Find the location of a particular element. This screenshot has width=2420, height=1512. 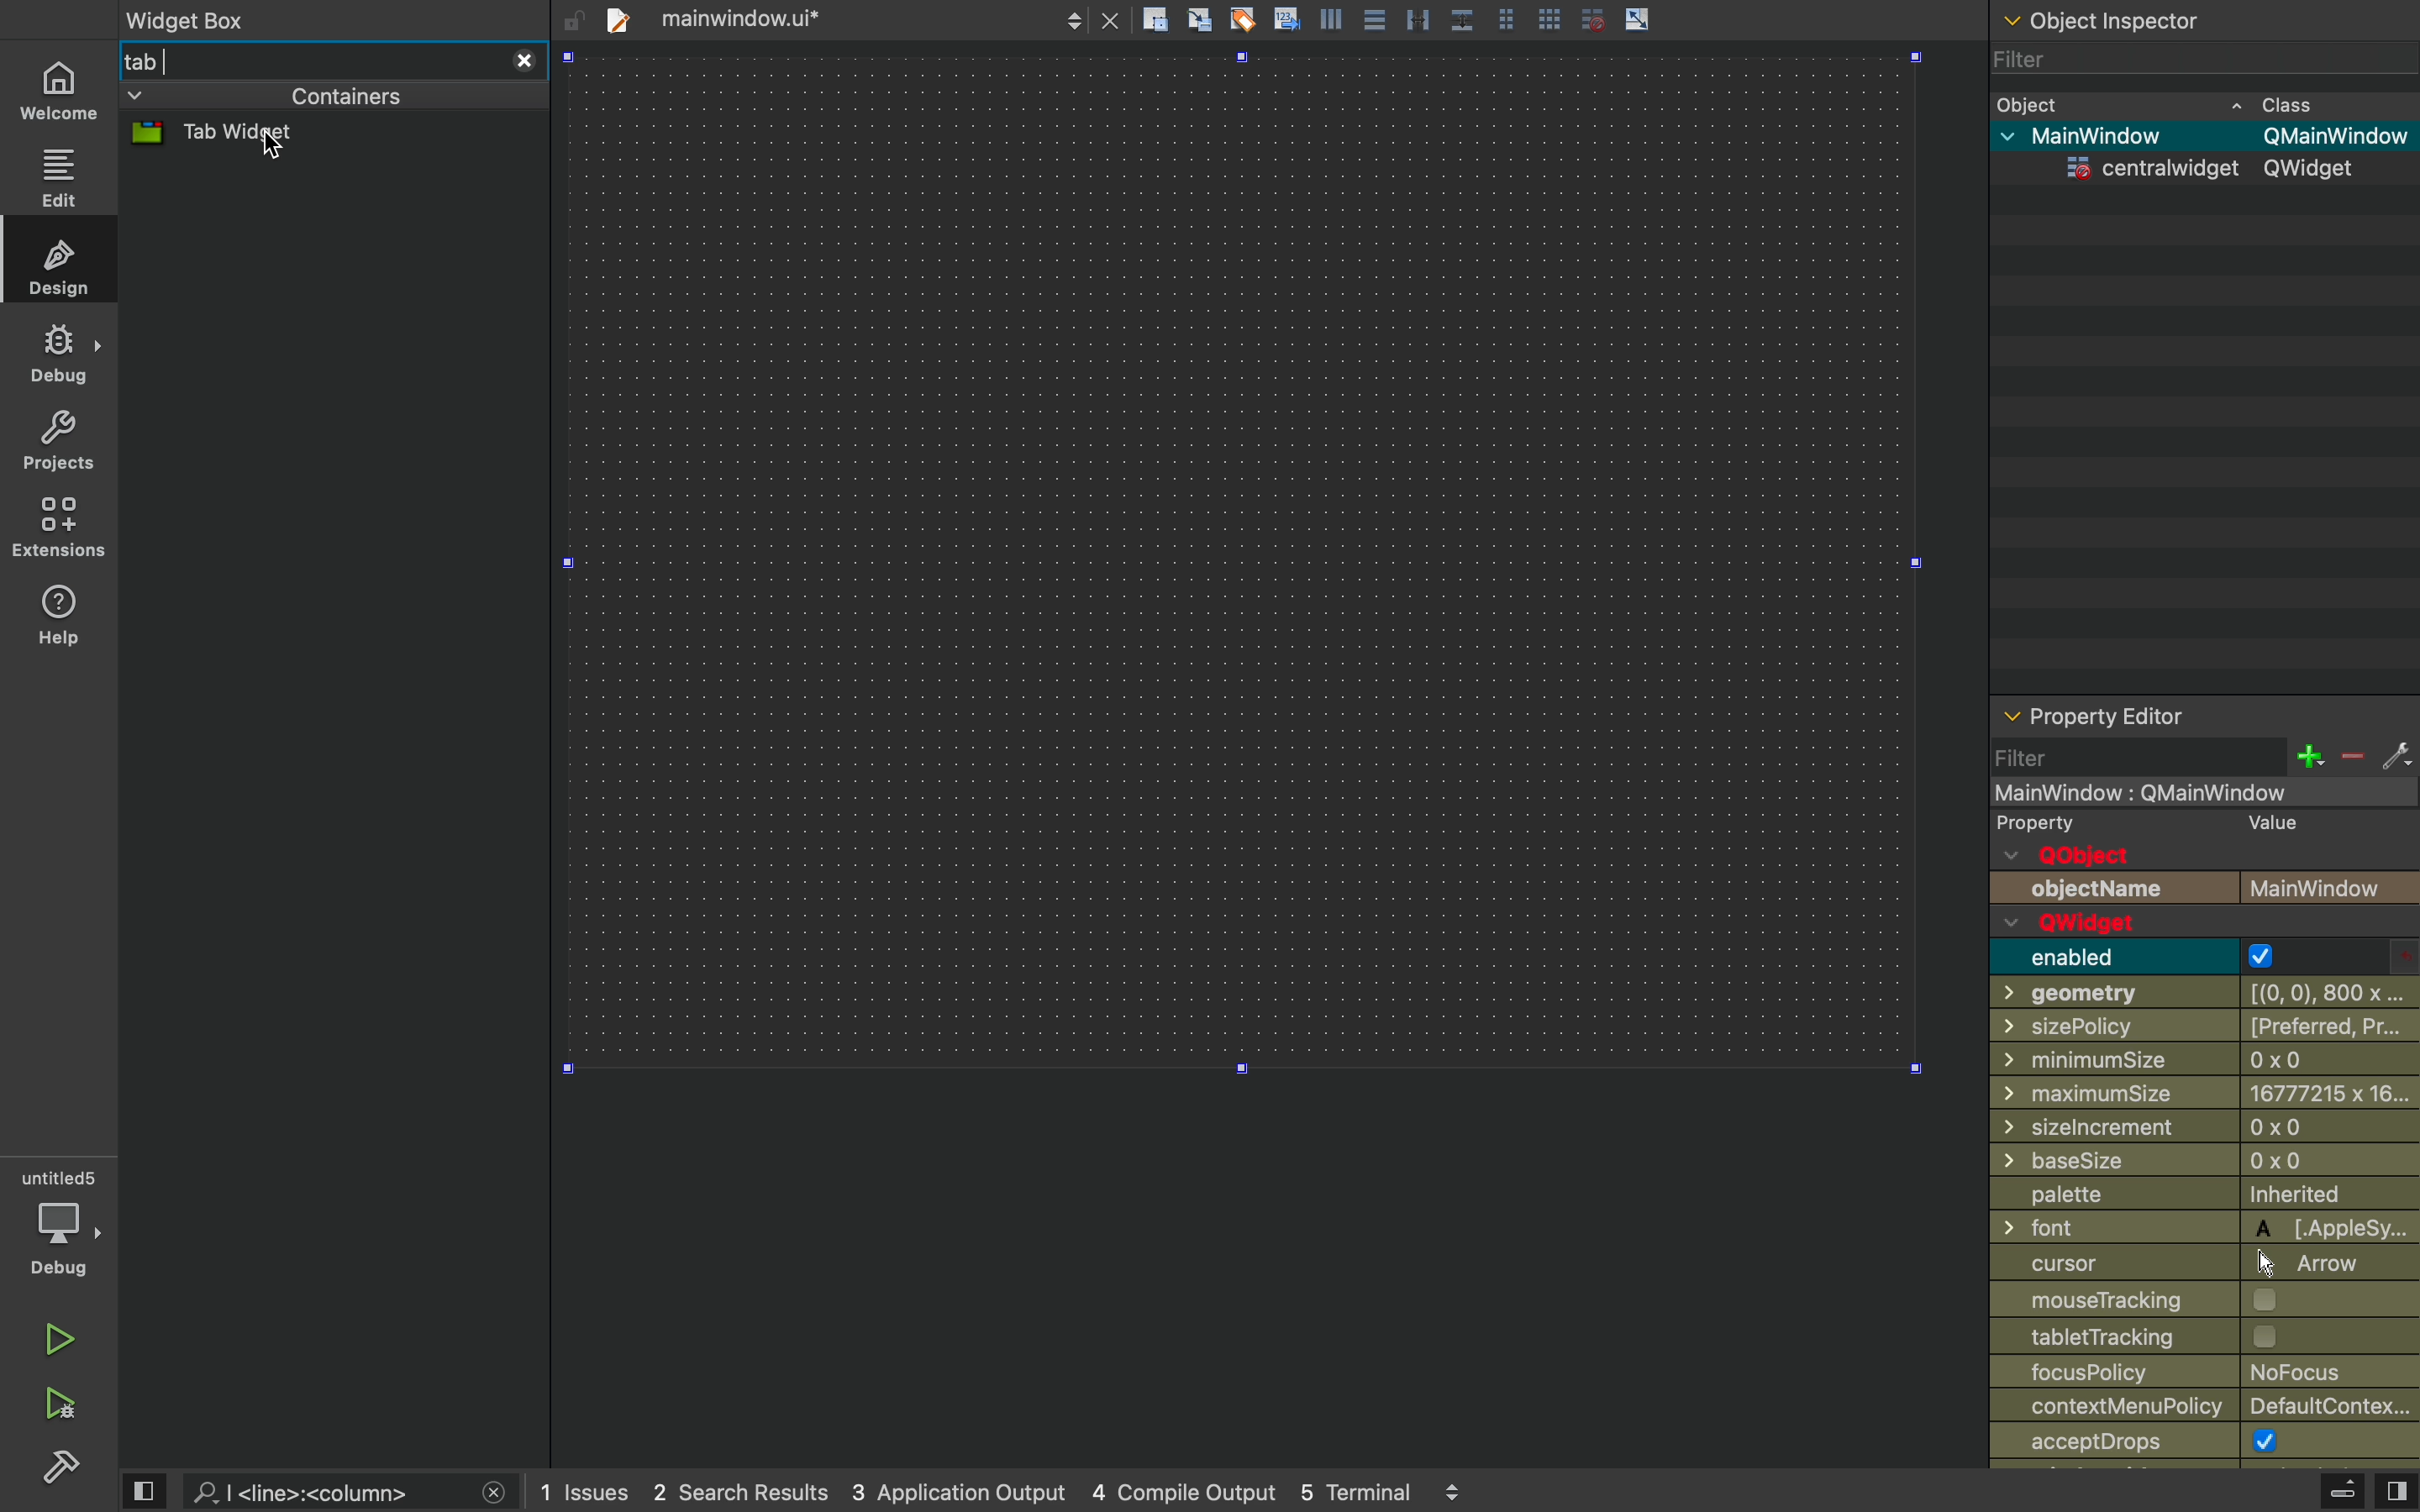

object class is located at coordinates (2193, 102).